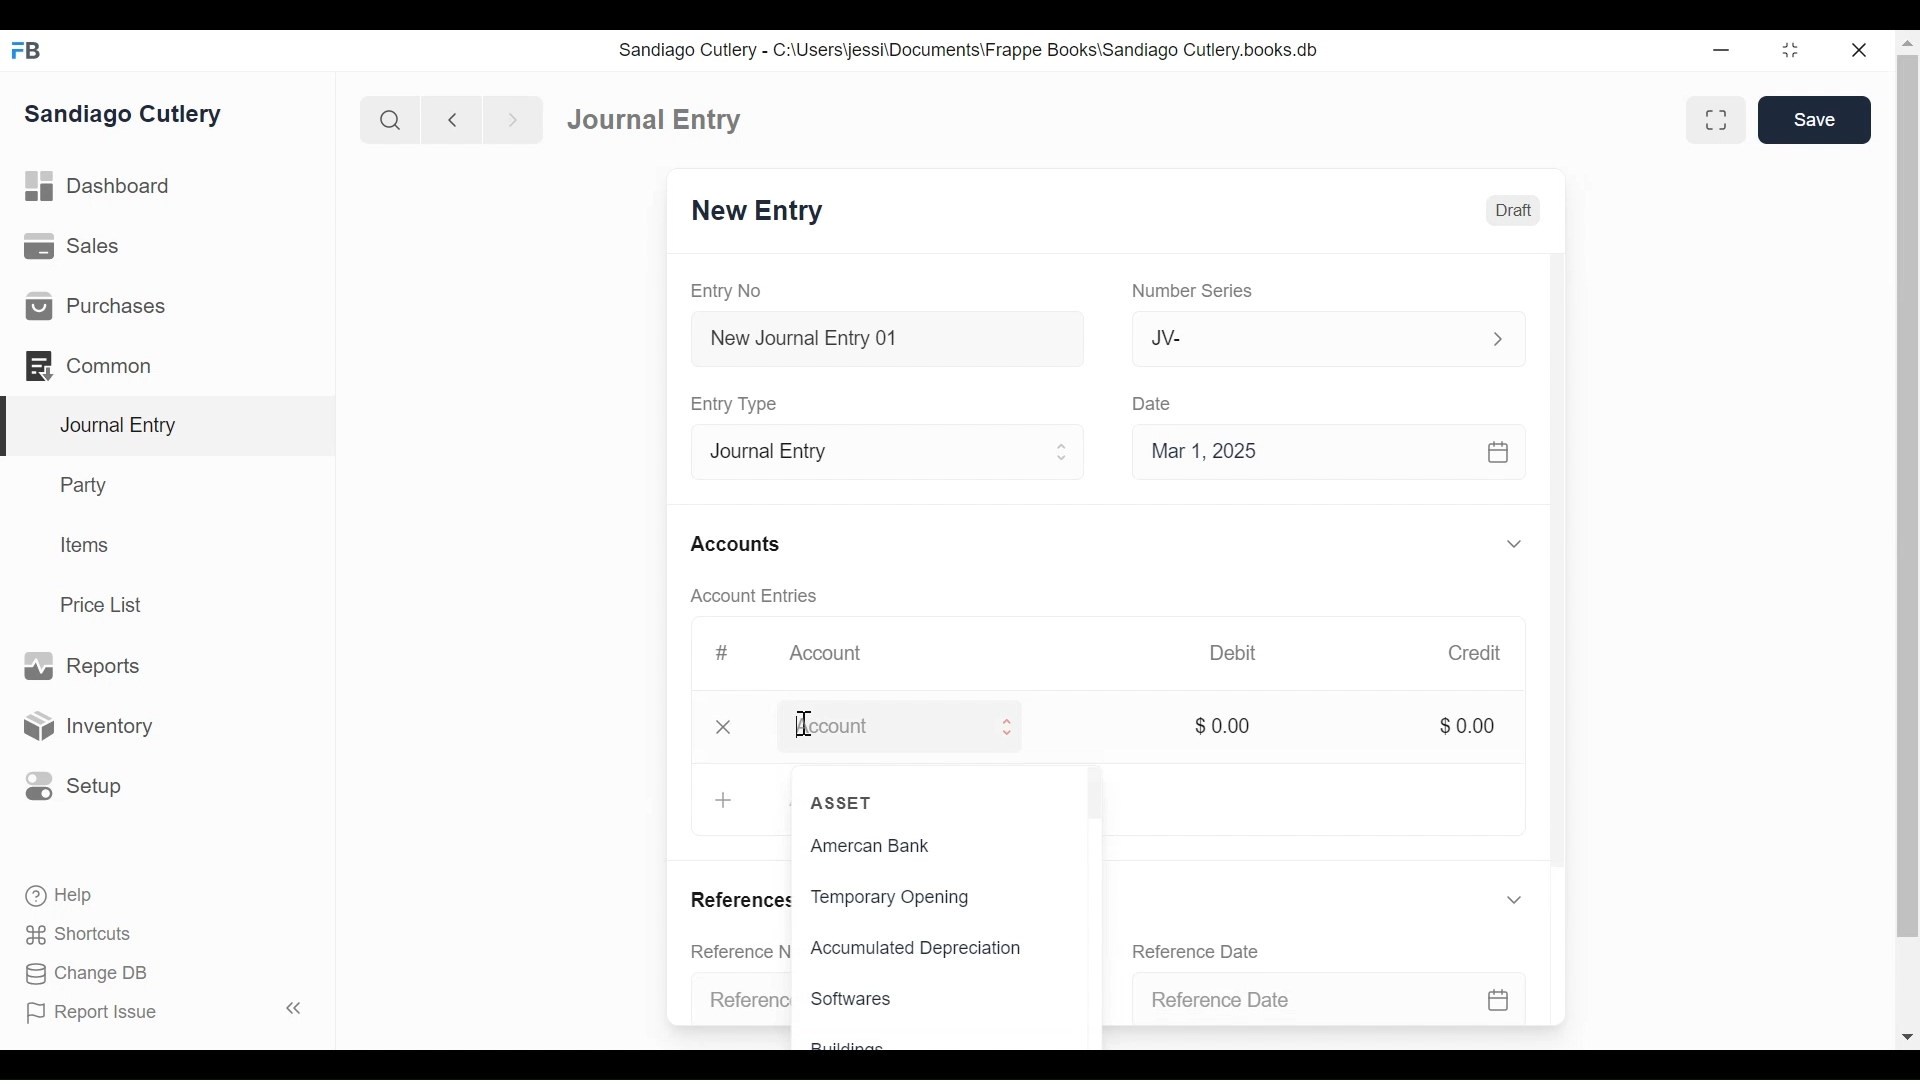 The width and height of the screenshot is (1920, 1080). I want to click on Softwares, so click(860, 998).